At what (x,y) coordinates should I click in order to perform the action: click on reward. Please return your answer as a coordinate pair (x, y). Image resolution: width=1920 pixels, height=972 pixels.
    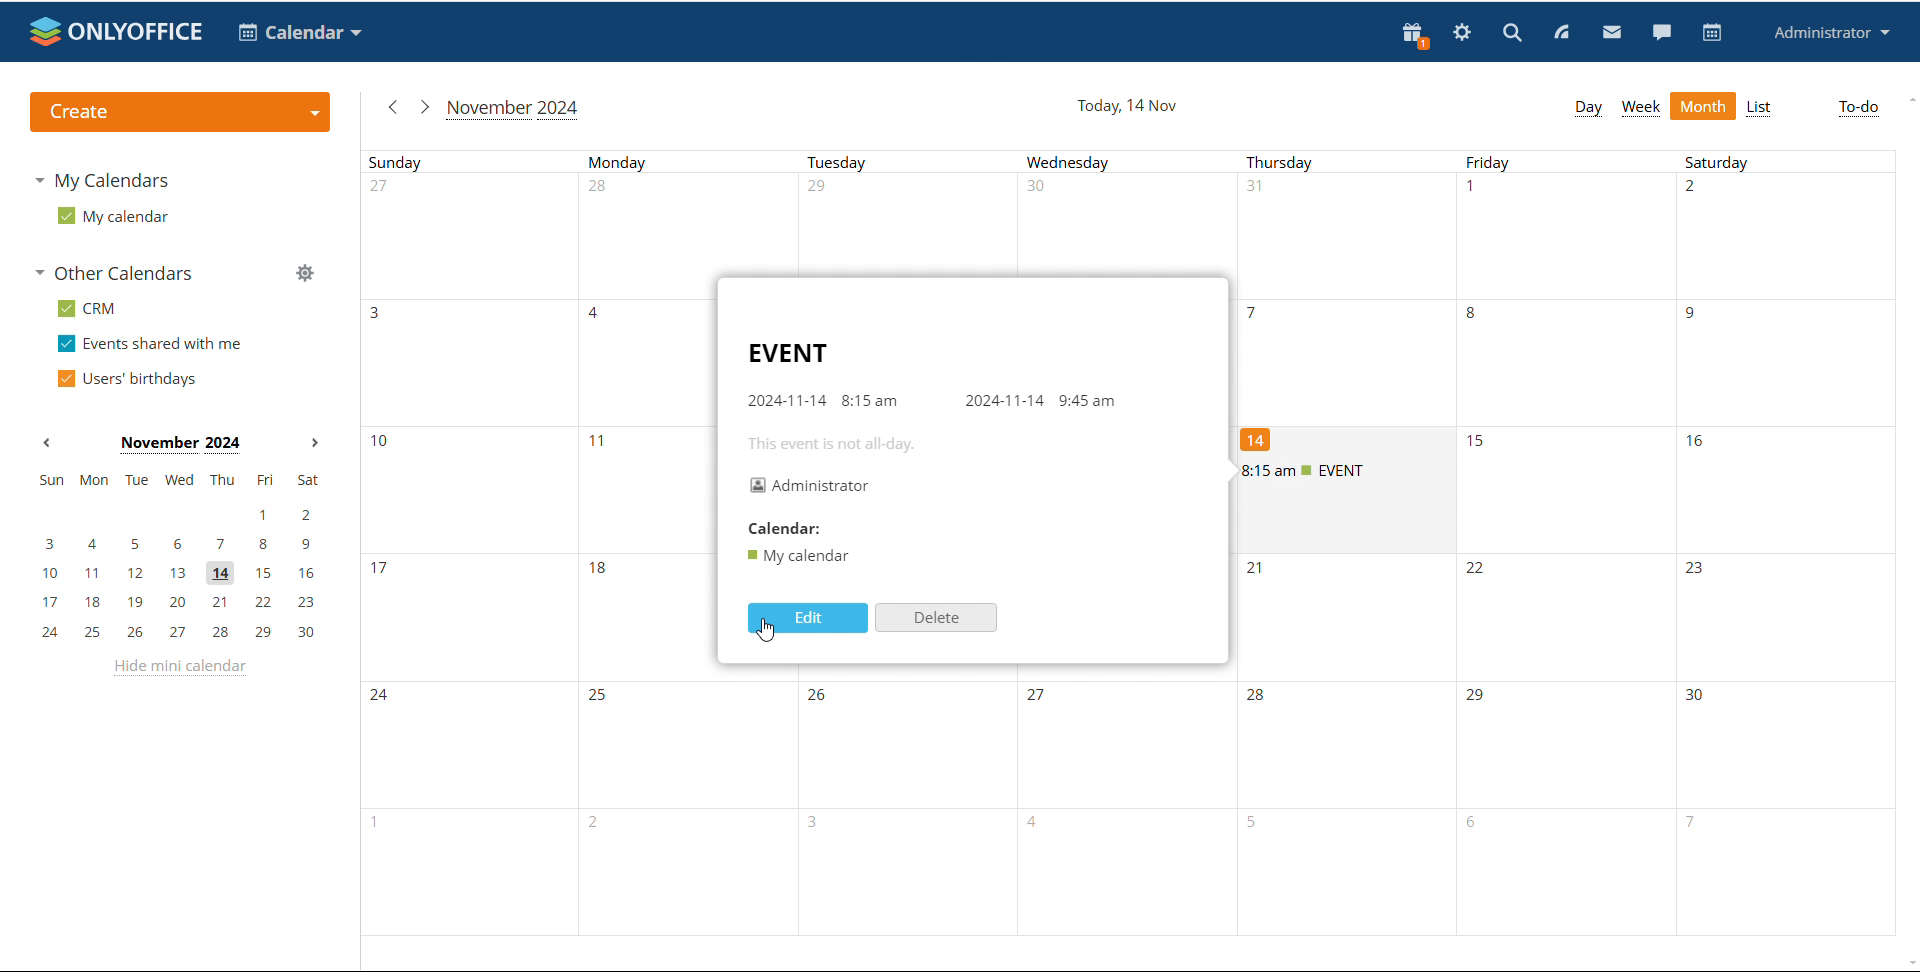
    Looking at the image, I should click on (1415, 35).